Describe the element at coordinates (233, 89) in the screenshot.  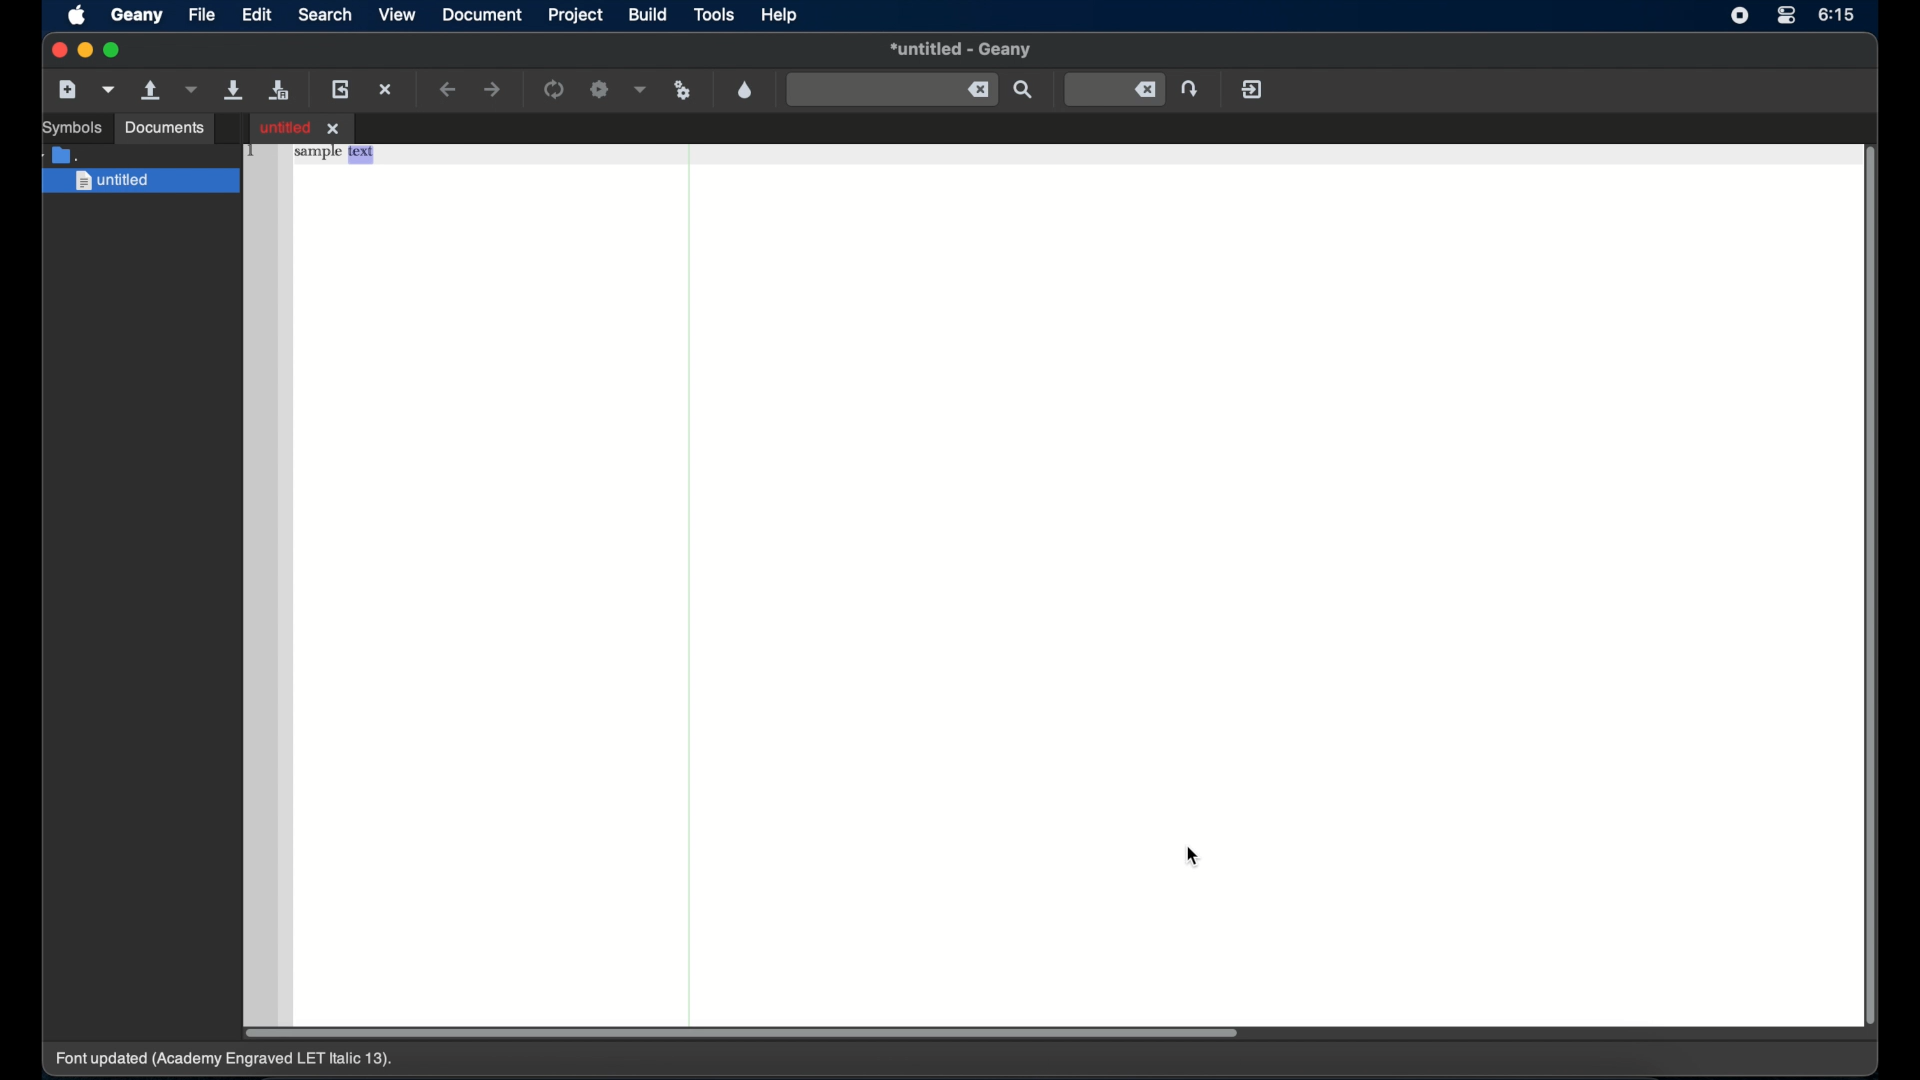
I see `save the current file` at that location.